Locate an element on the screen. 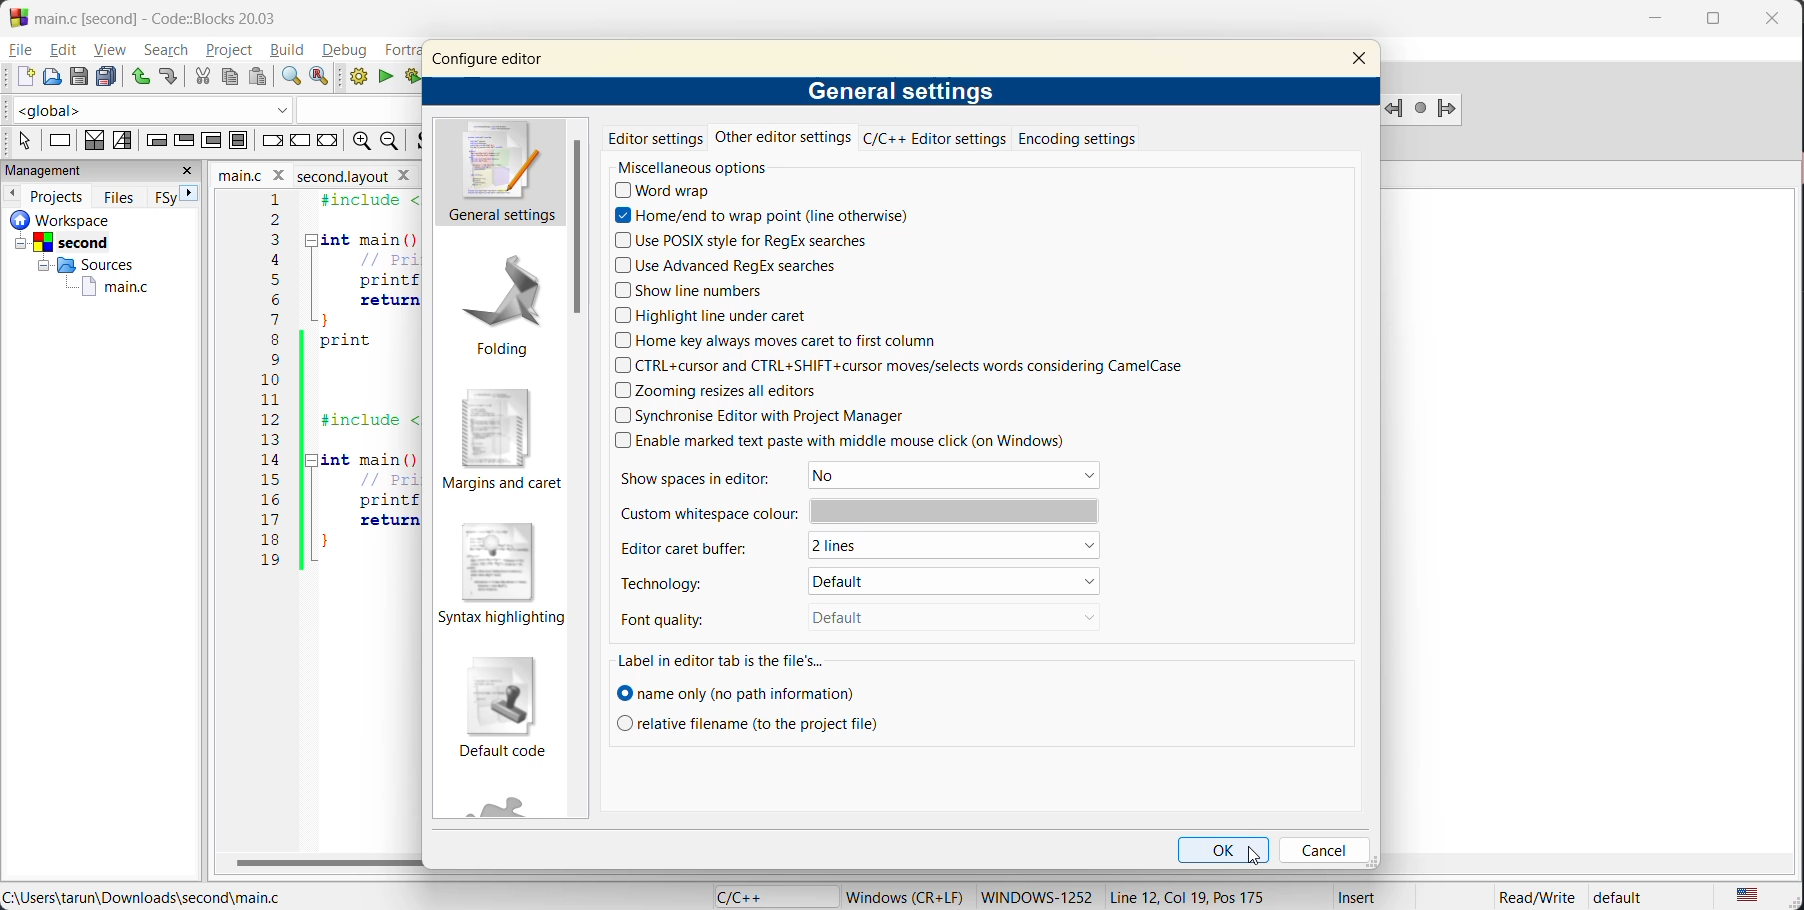 This screenshot has height=910, width=1804. new is located at coordinates (19, 77).